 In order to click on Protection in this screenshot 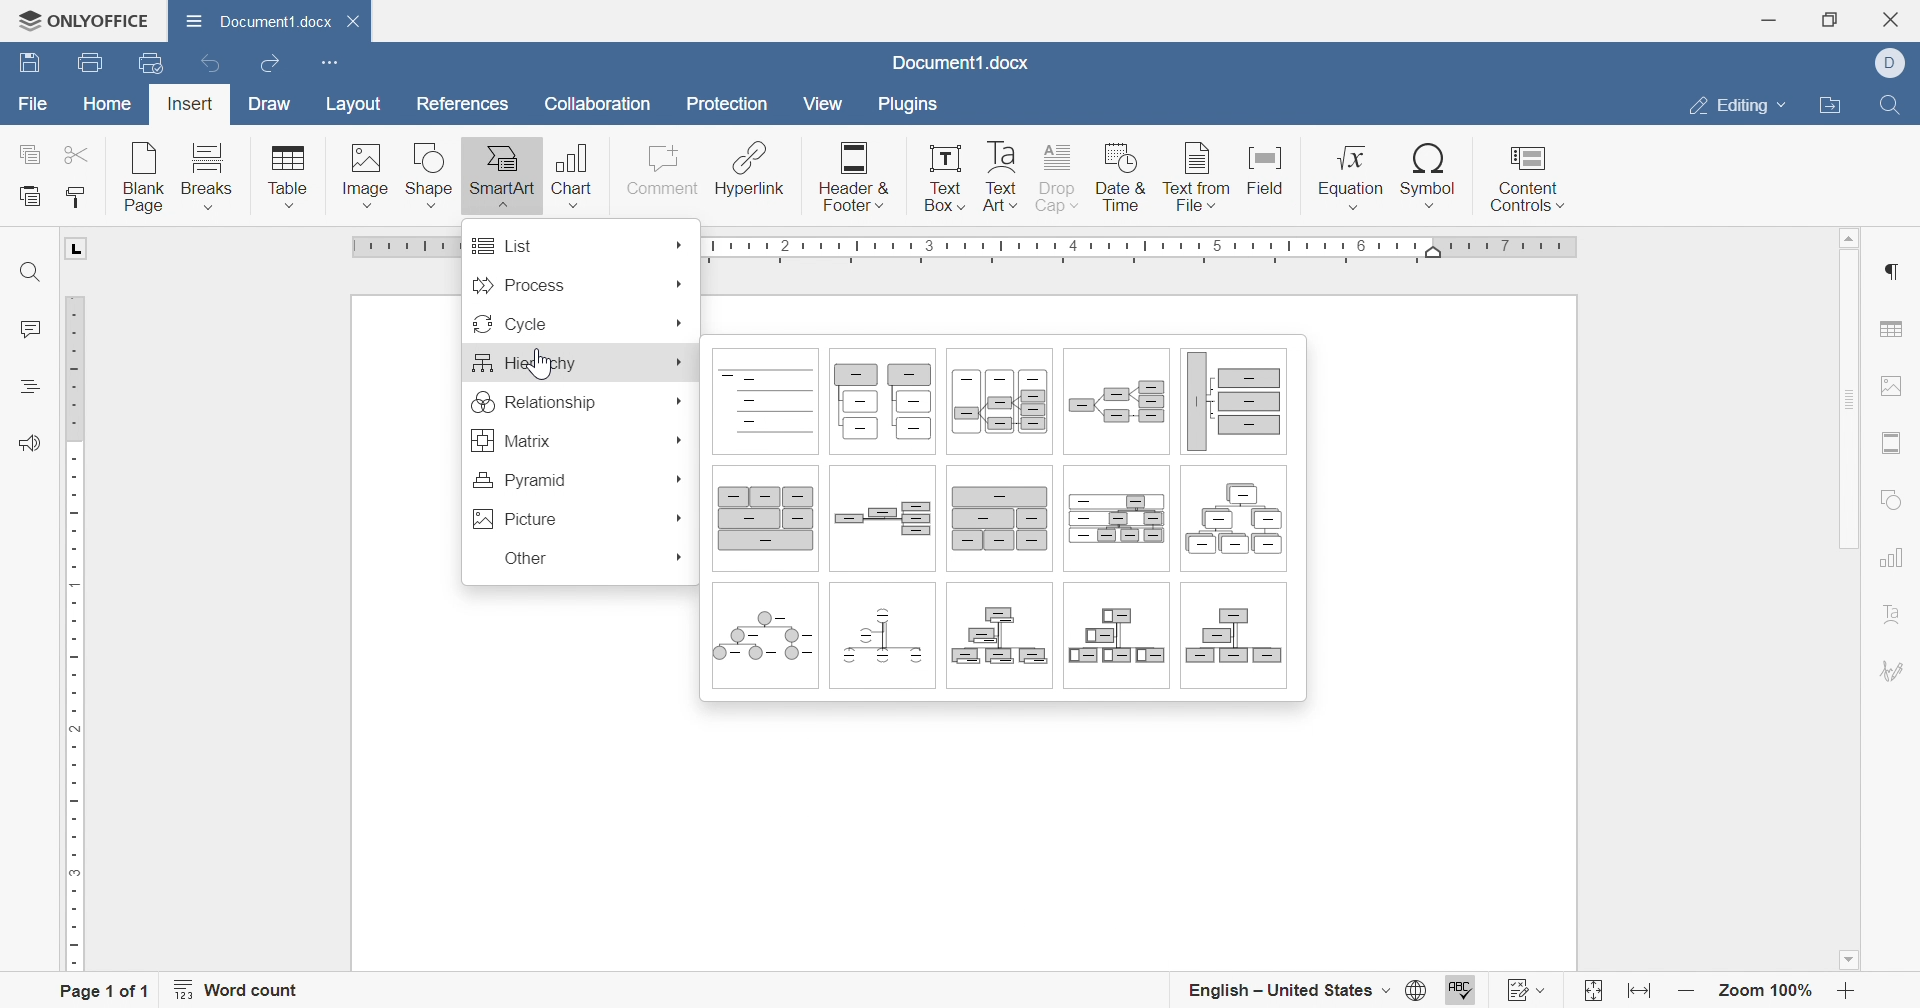, I will do `click(725, 104)`.